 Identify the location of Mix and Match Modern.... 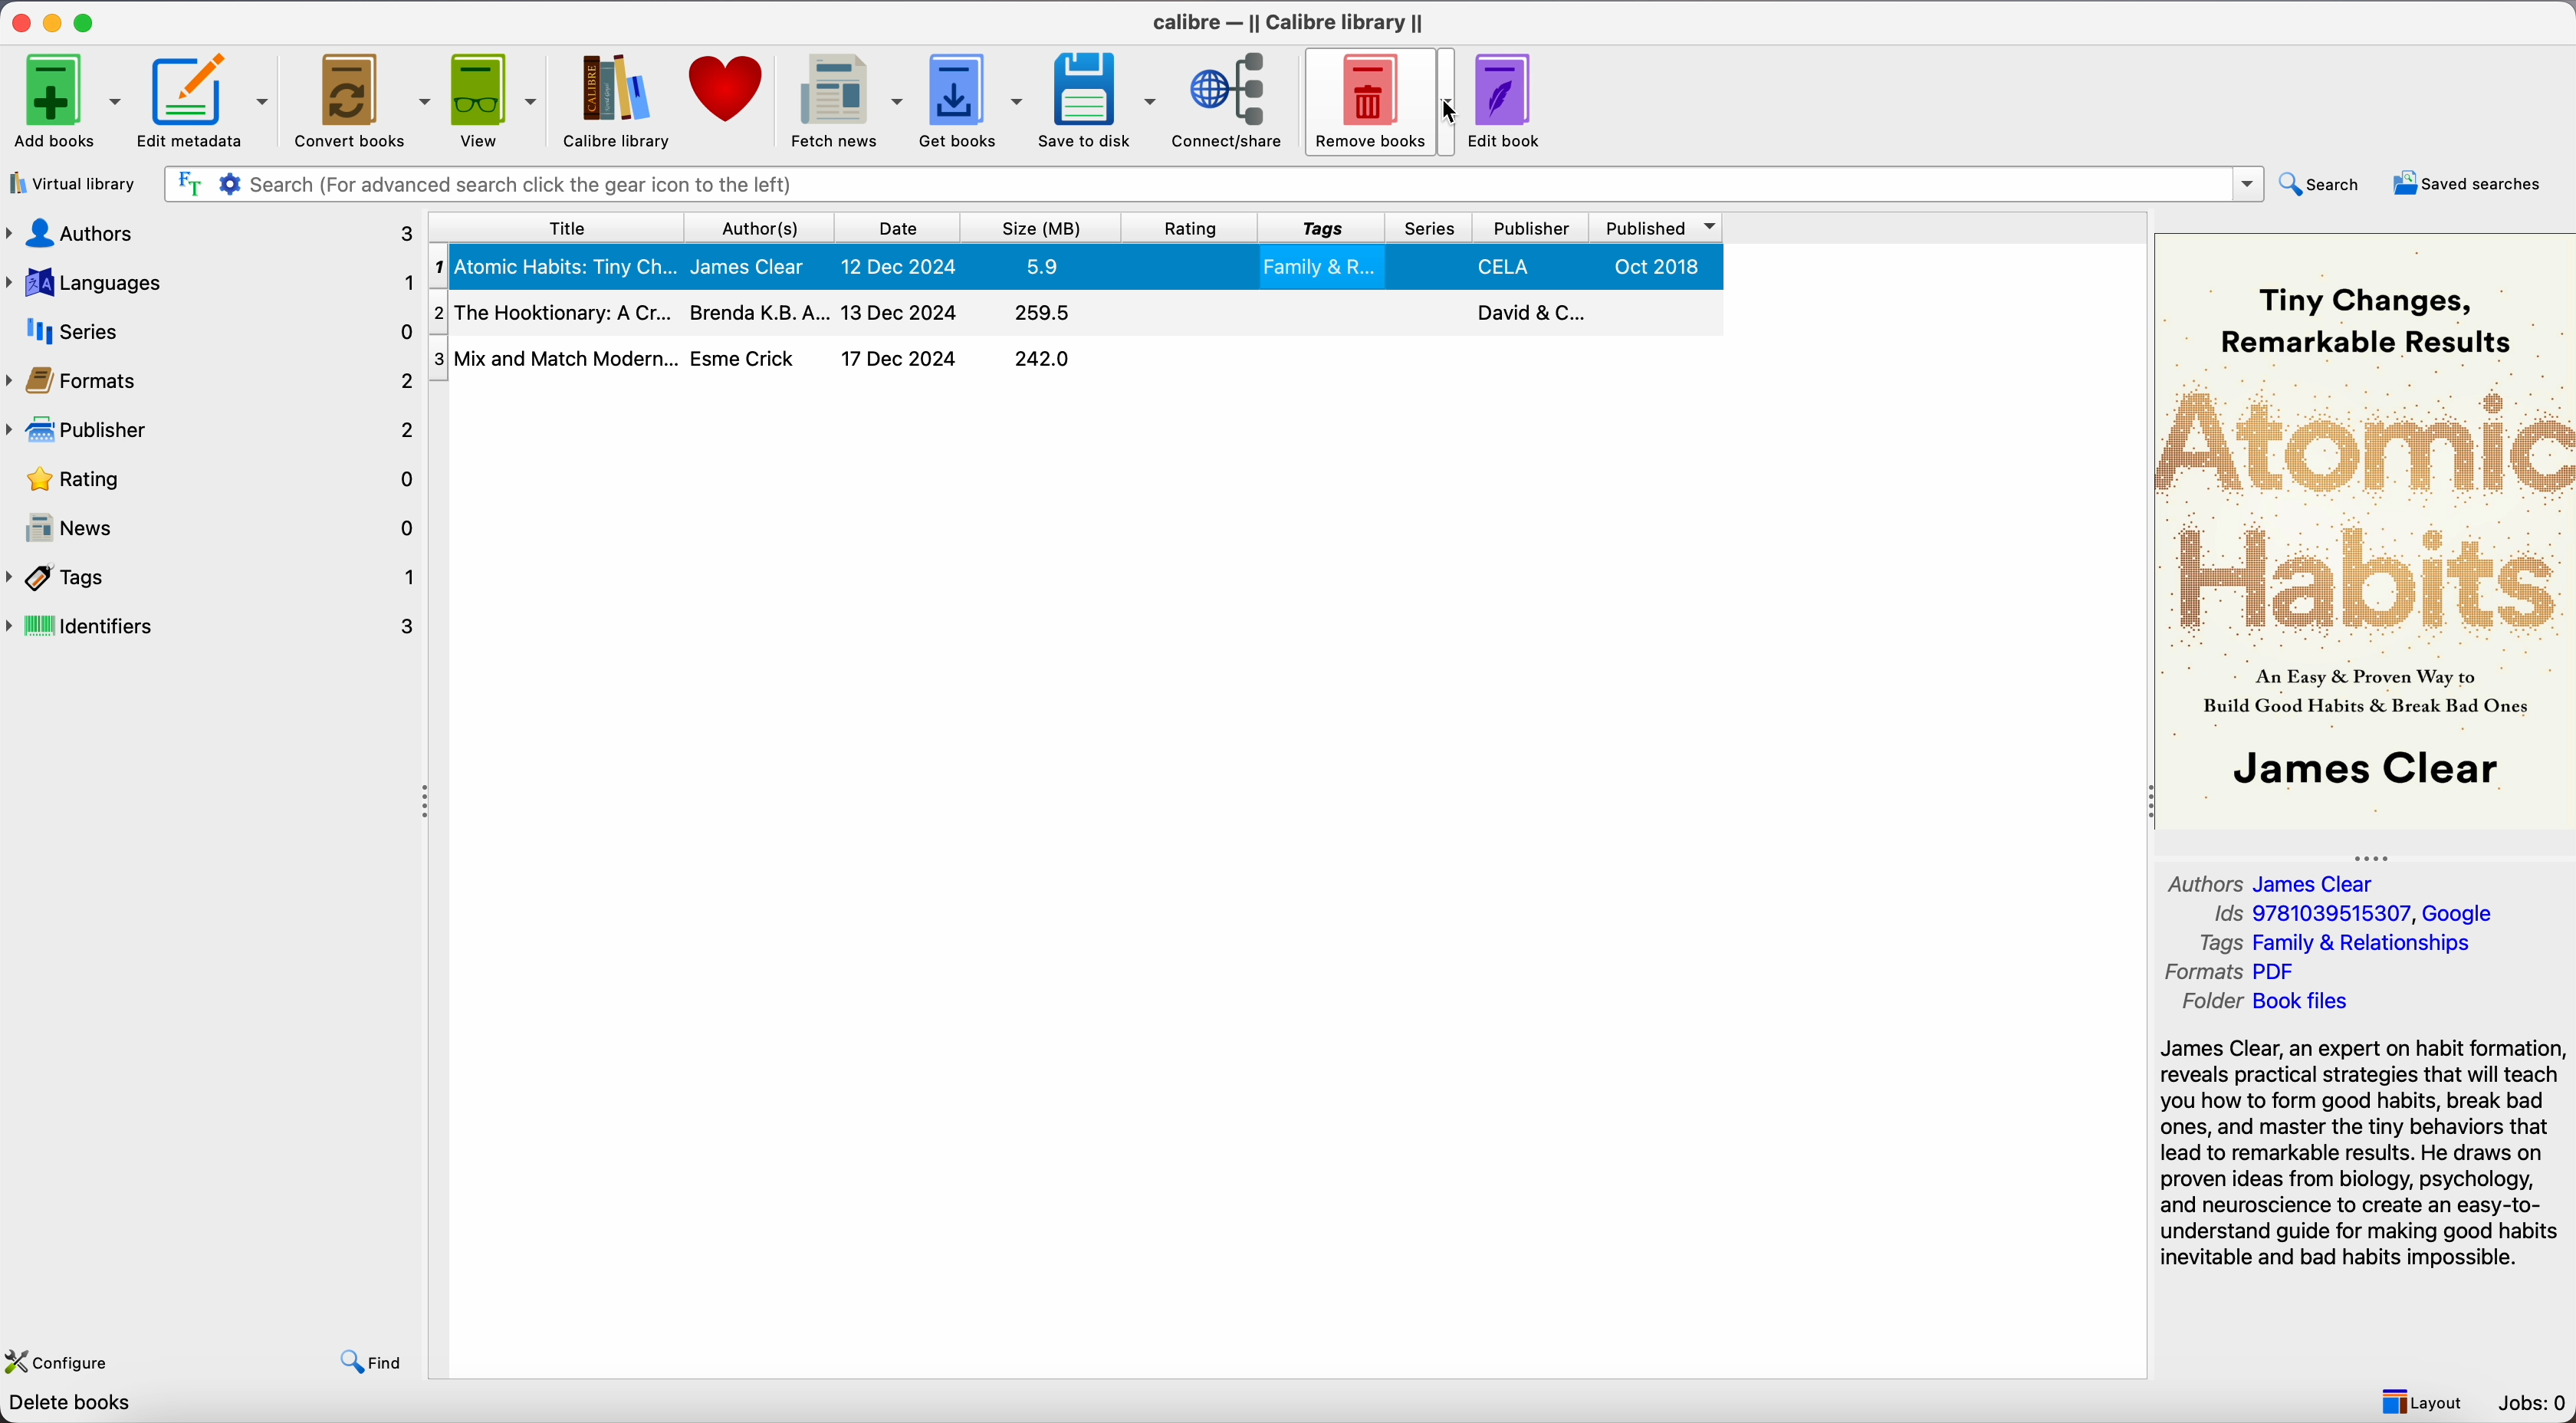
(554, 352).